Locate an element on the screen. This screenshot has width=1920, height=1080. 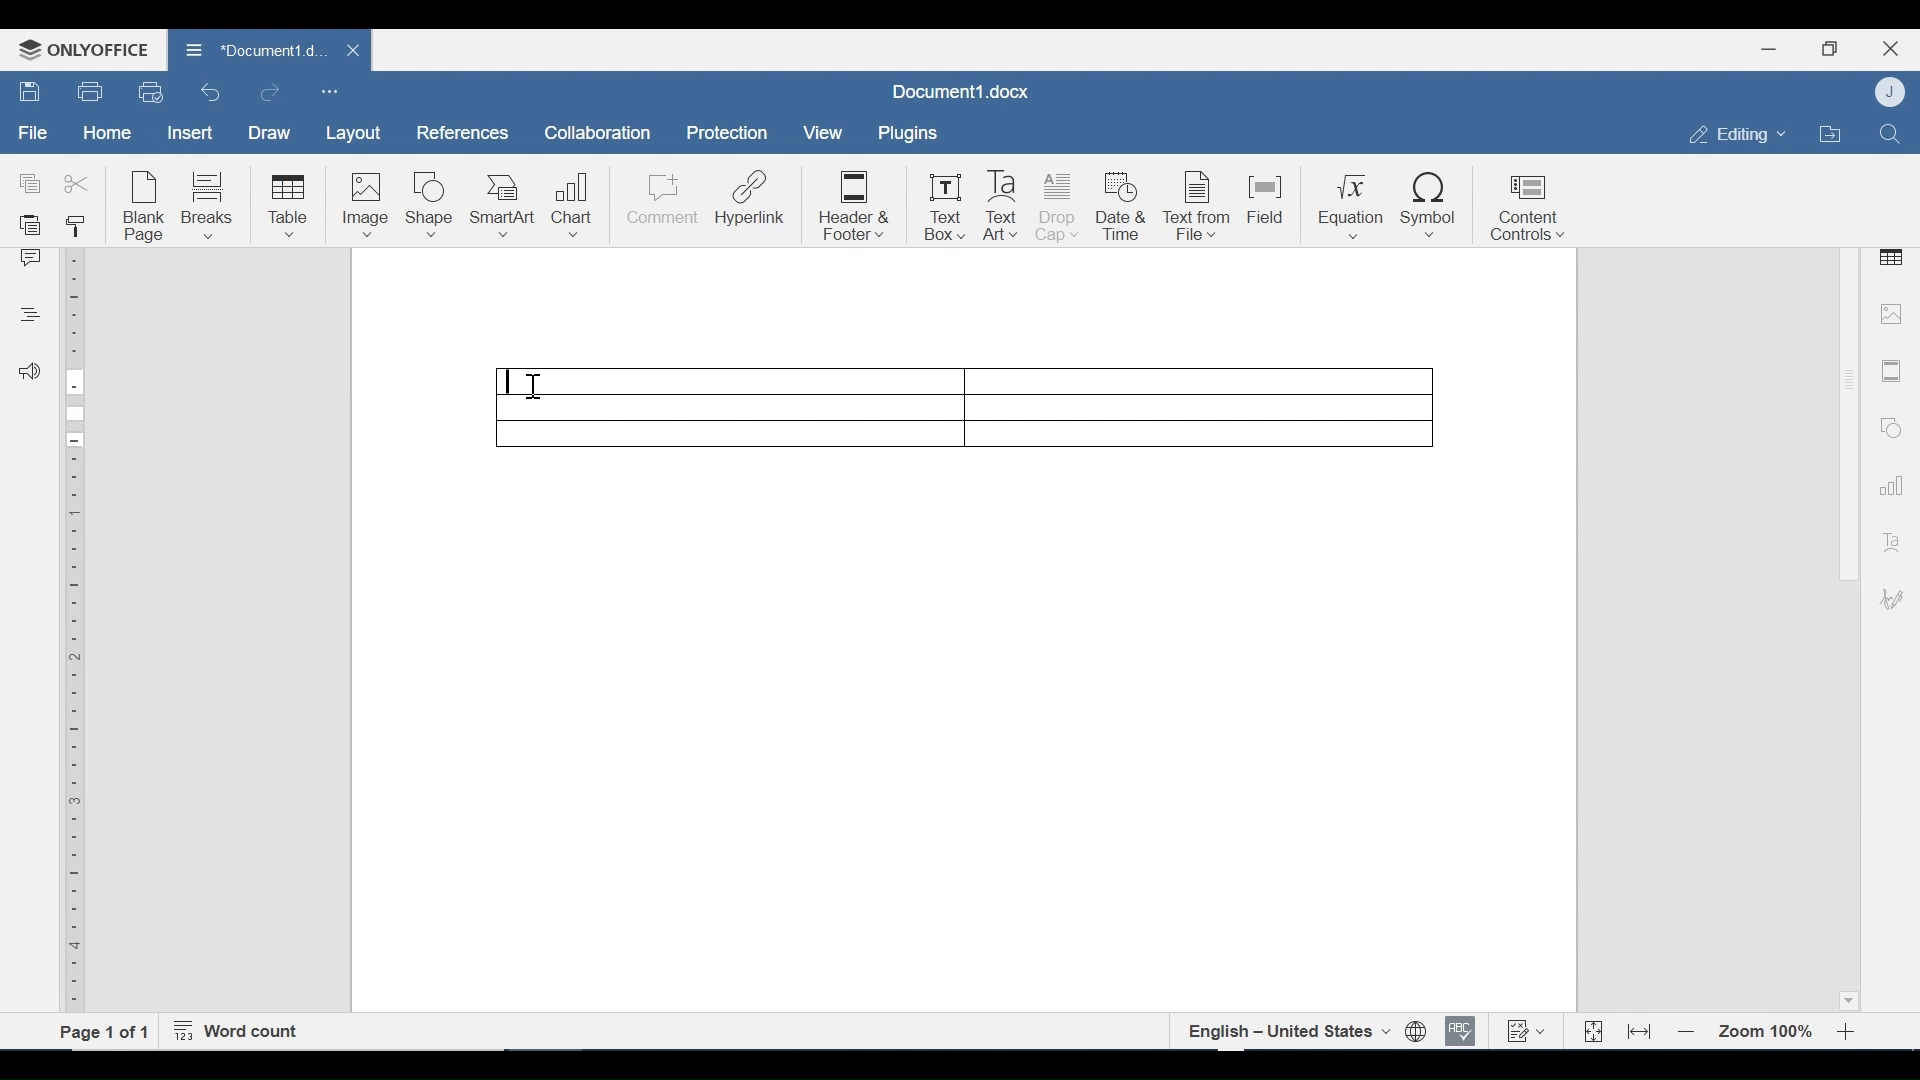
Table is located at coordinates (291, 205).